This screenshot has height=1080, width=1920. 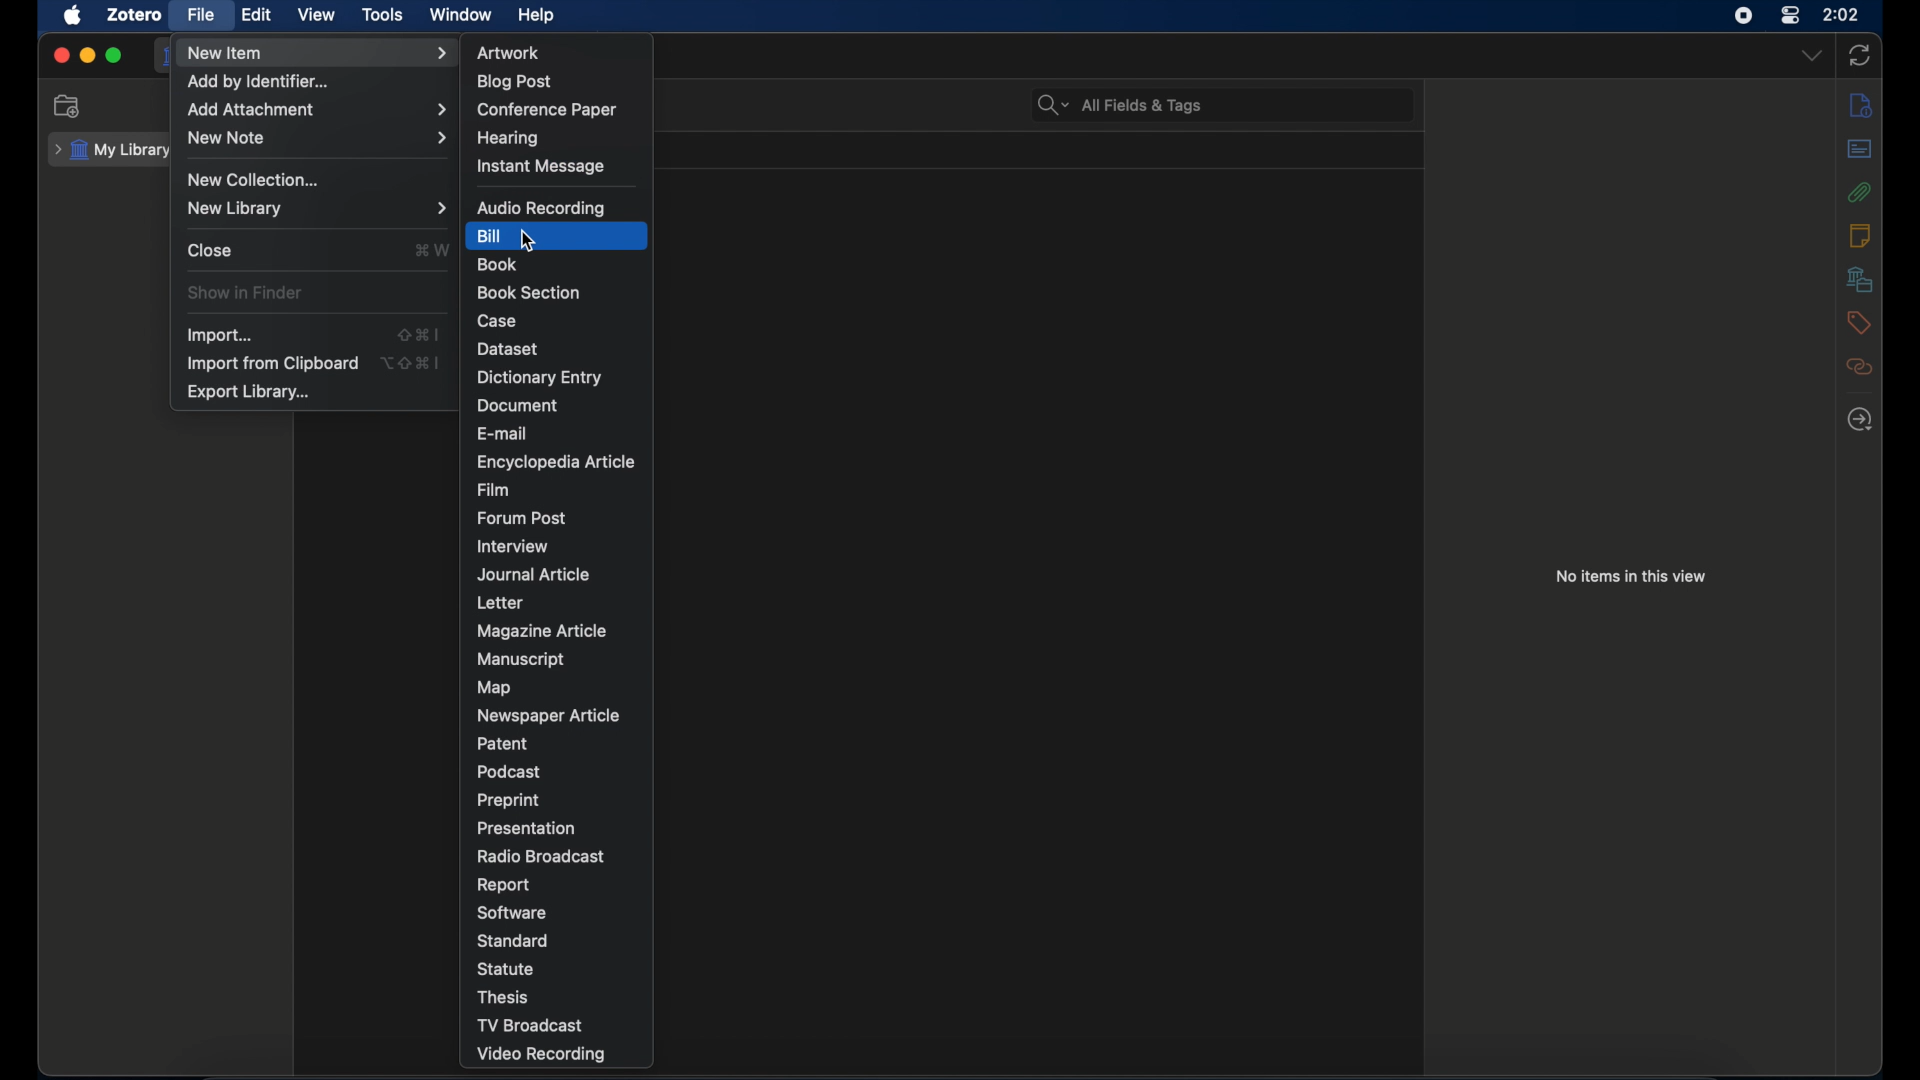 What do you see at coordinates (535, 575) in the screenshot?
I see `journal article` at bounding box center [535, 575].